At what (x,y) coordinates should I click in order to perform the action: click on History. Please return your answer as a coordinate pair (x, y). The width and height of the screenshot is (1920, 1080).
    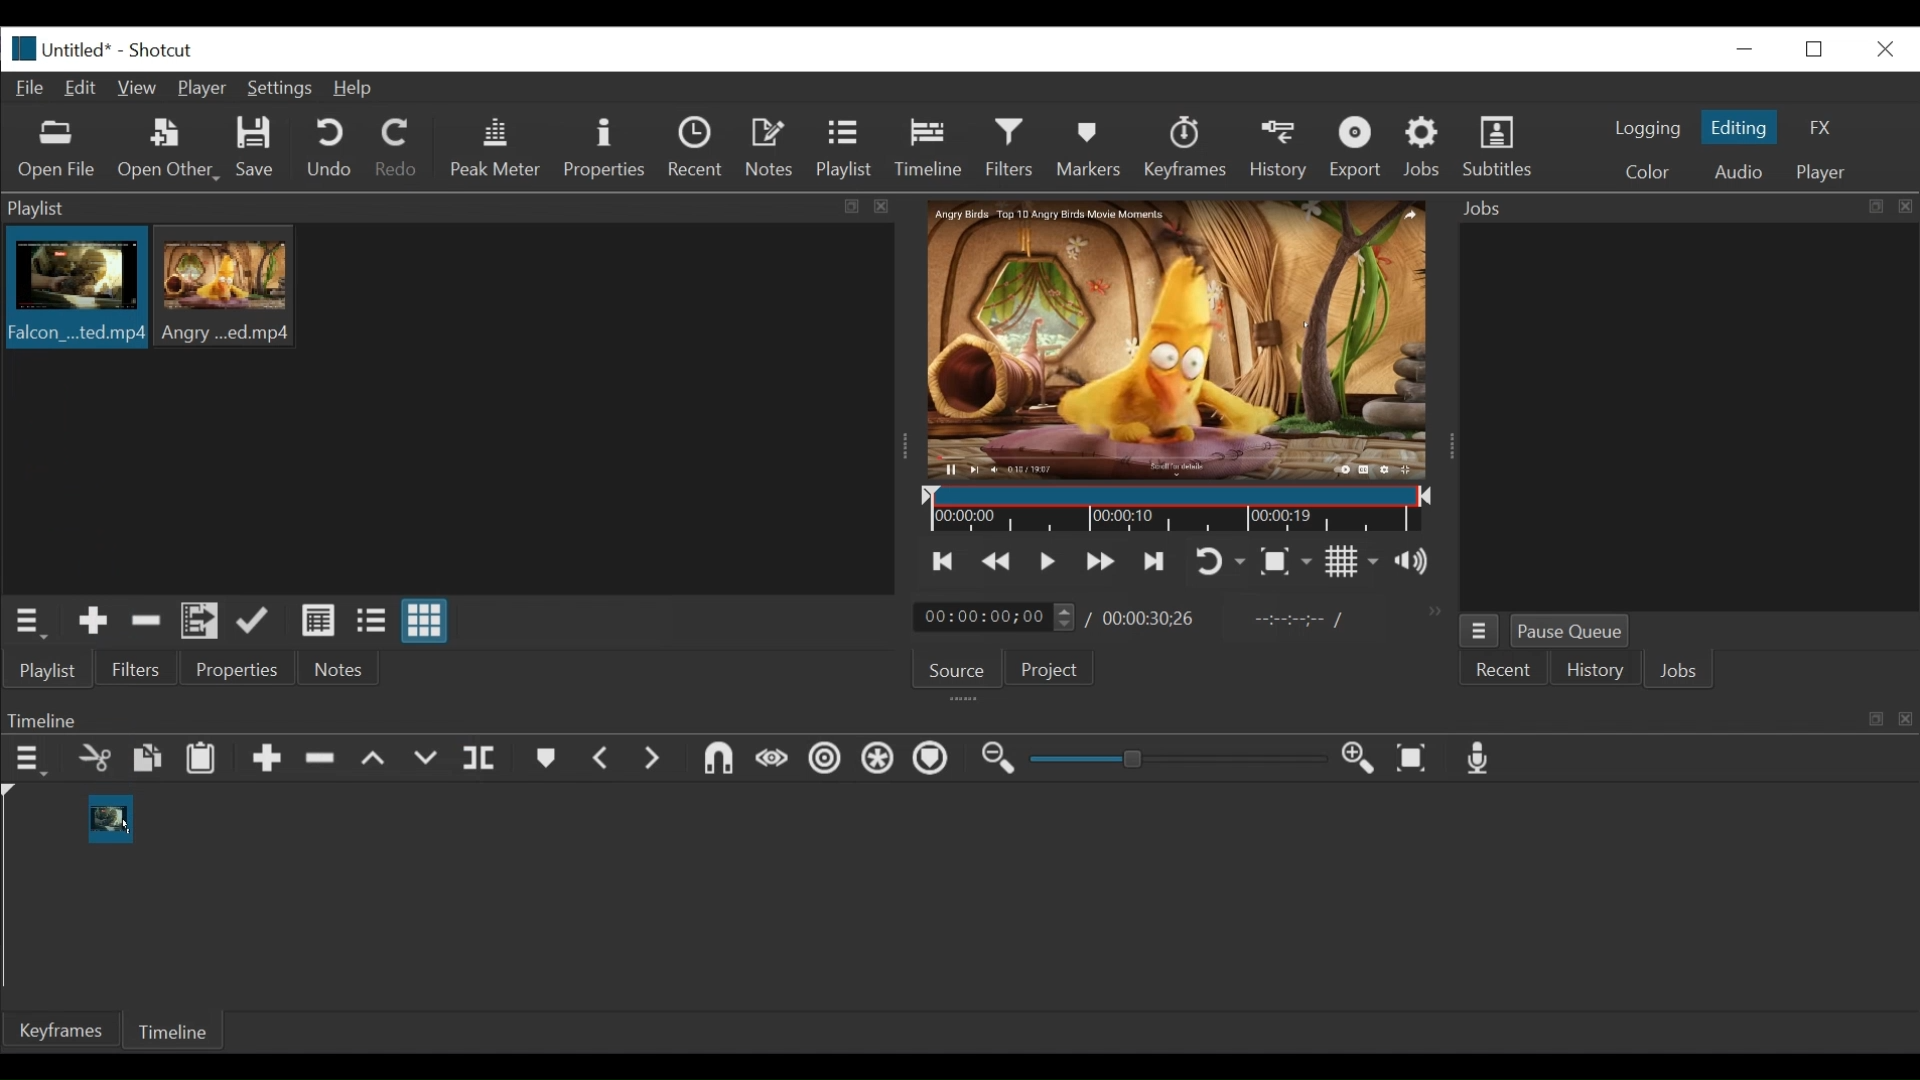
    Looking at the image, I should click on (1595, 673).